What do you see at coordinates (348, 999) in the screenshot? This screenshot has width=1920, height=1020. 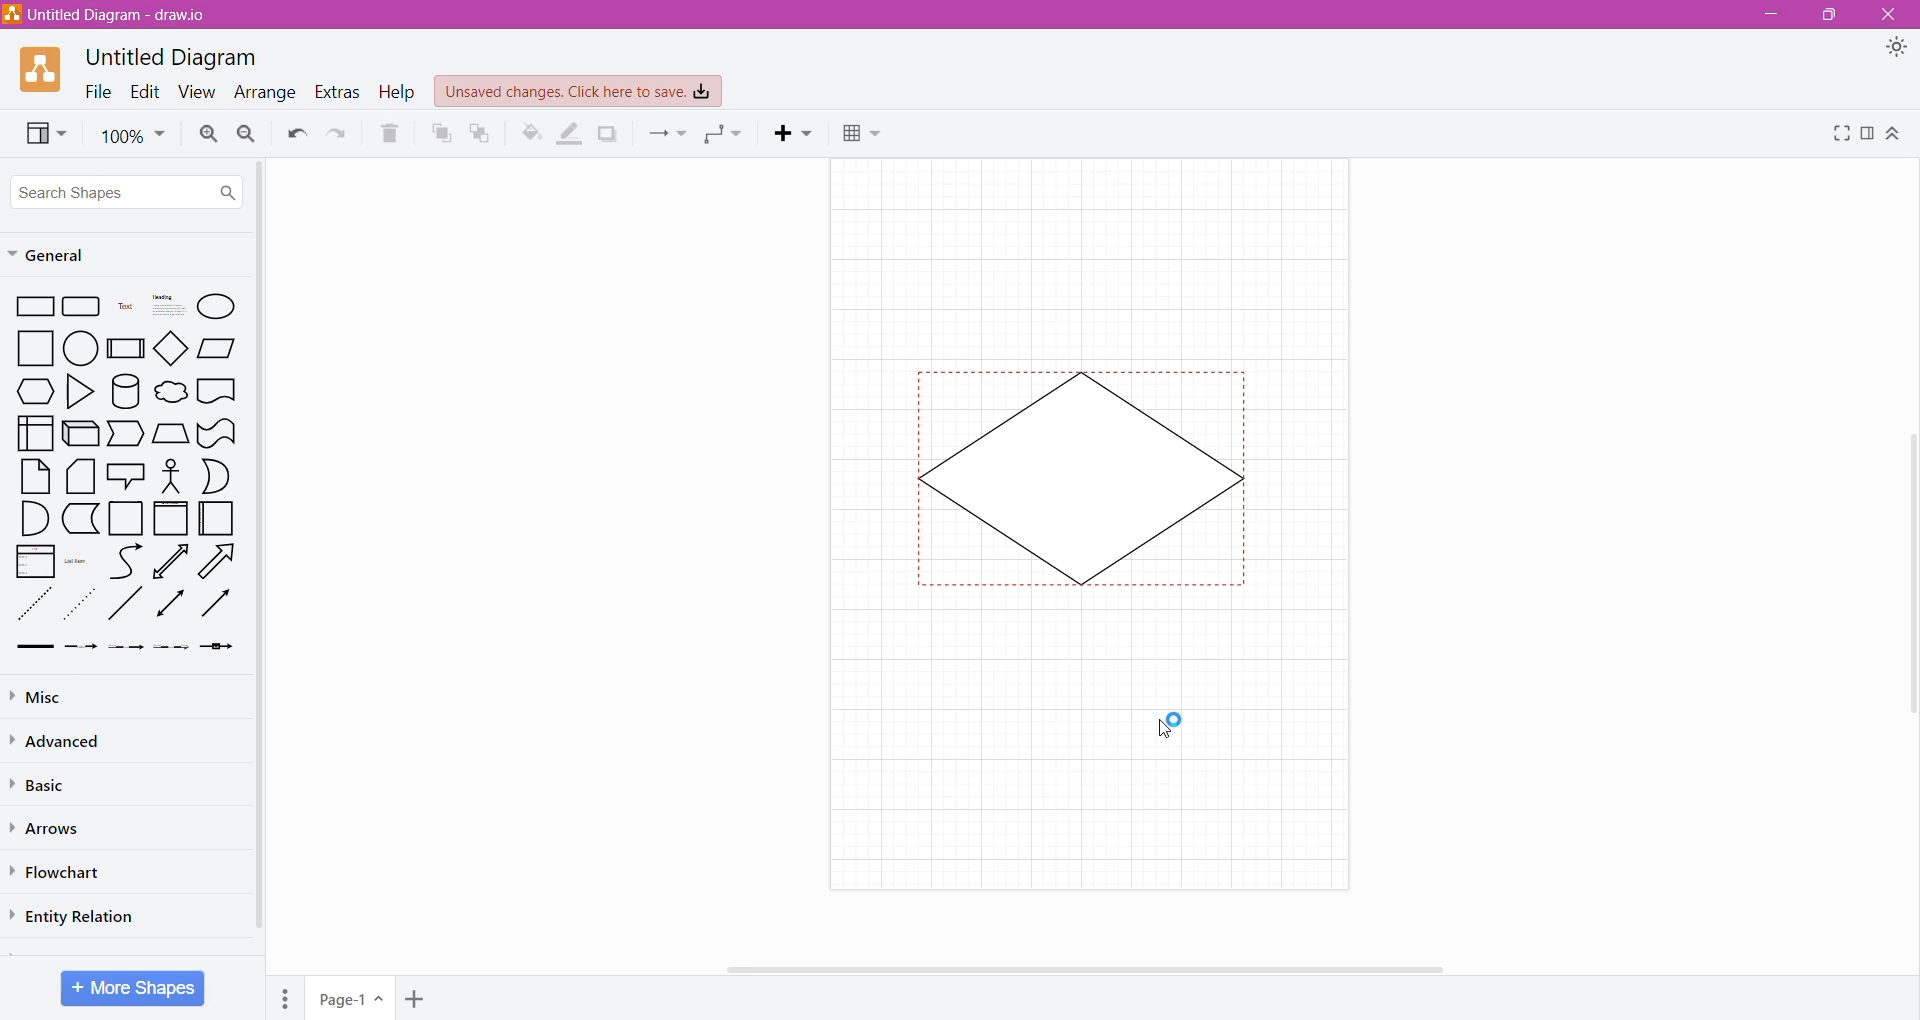 I see `Page-1` at bounding box center [348, 999].